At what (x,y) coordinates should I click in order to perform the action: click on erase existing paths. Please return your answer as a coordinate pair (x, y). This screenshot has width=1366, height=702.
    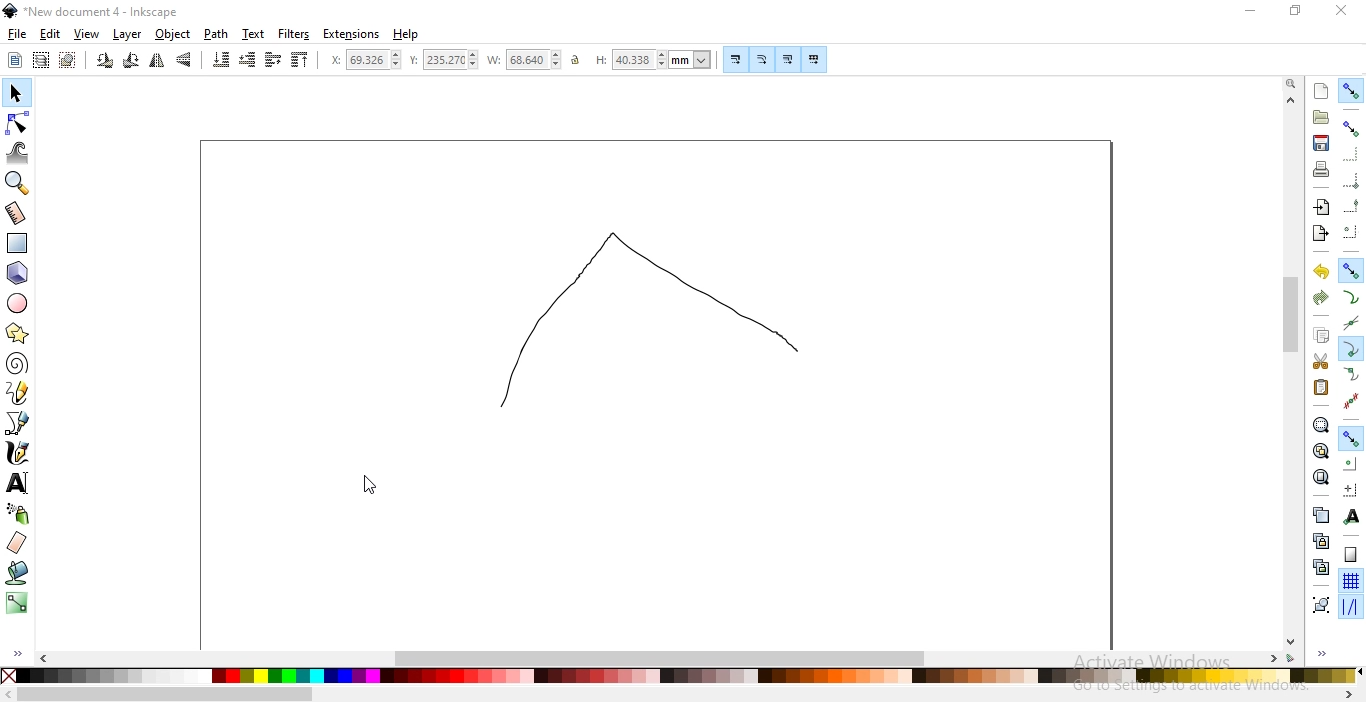
    Looking at the image, I should click on (17, 542).